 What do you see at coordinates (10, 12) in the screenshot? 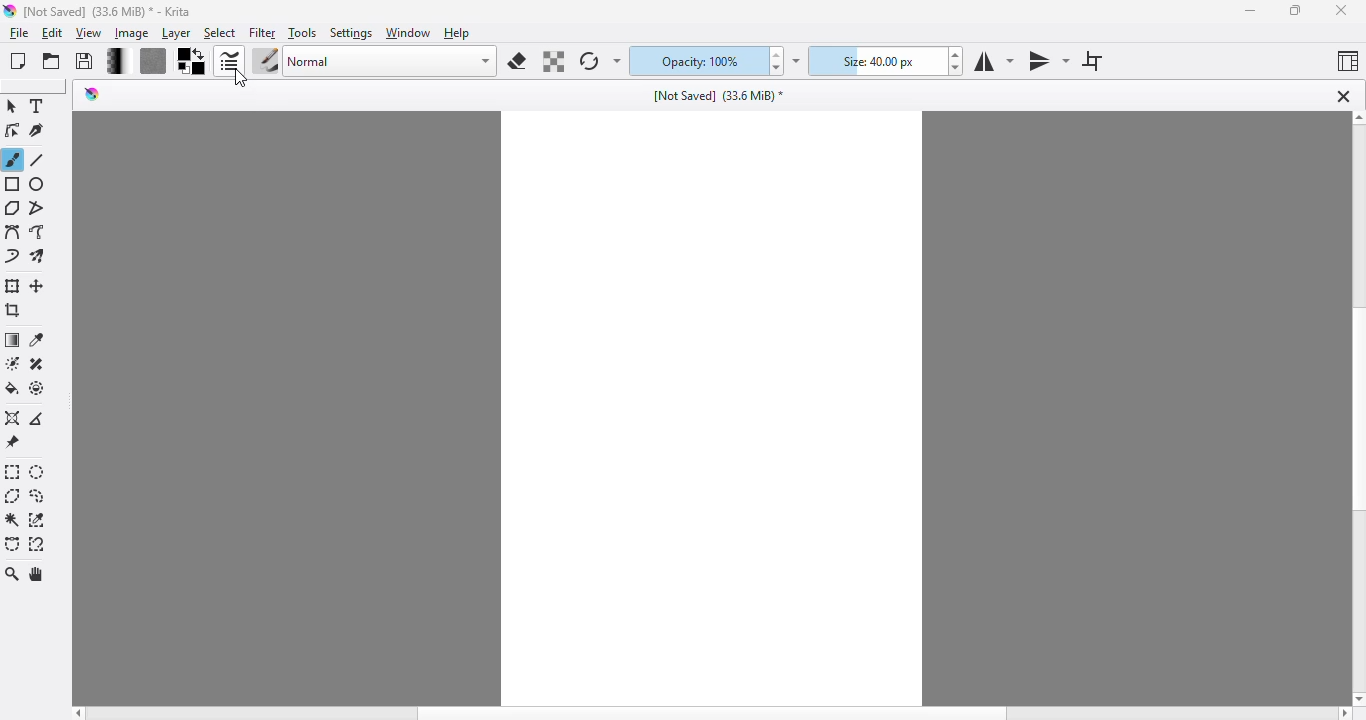
I see `logo` at bounding box center [10, 12].